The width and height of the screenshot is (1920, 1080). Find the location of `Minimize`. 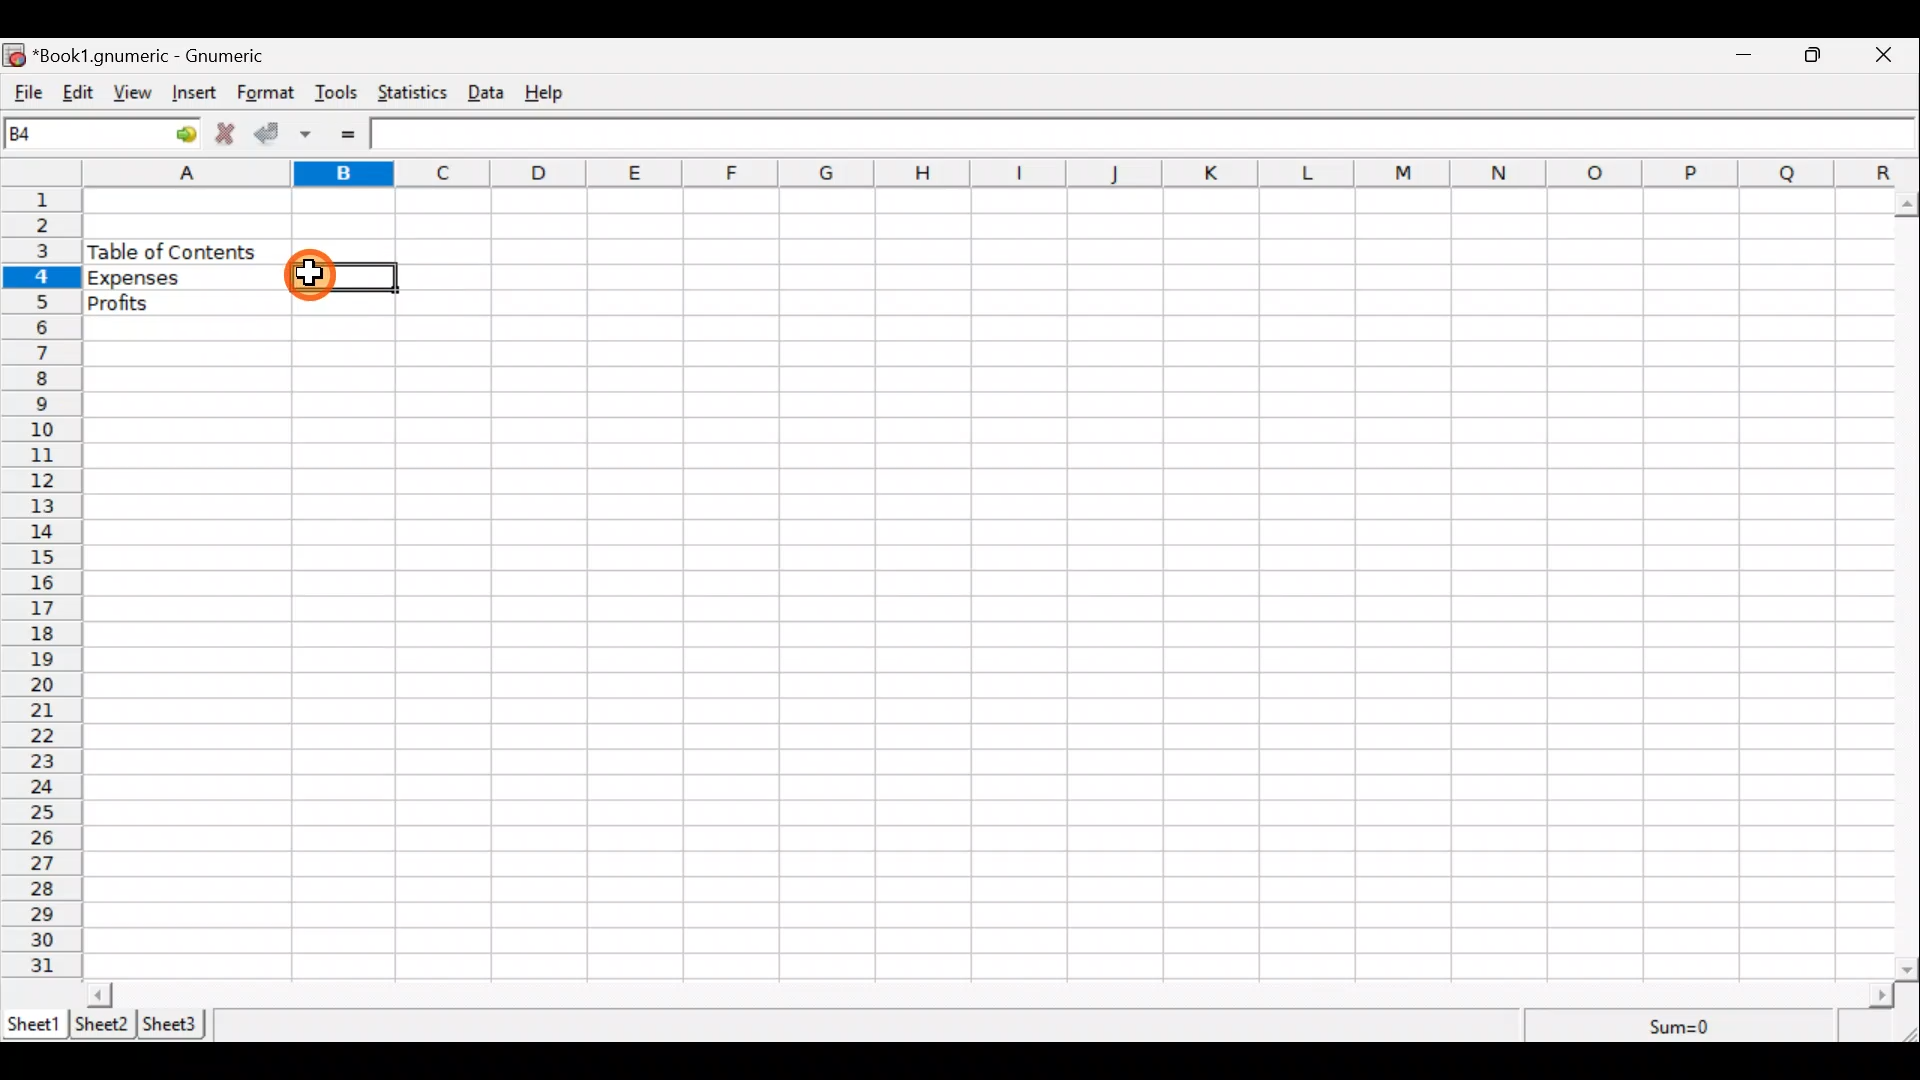

Minimize is located at coordinates (1745, 57).